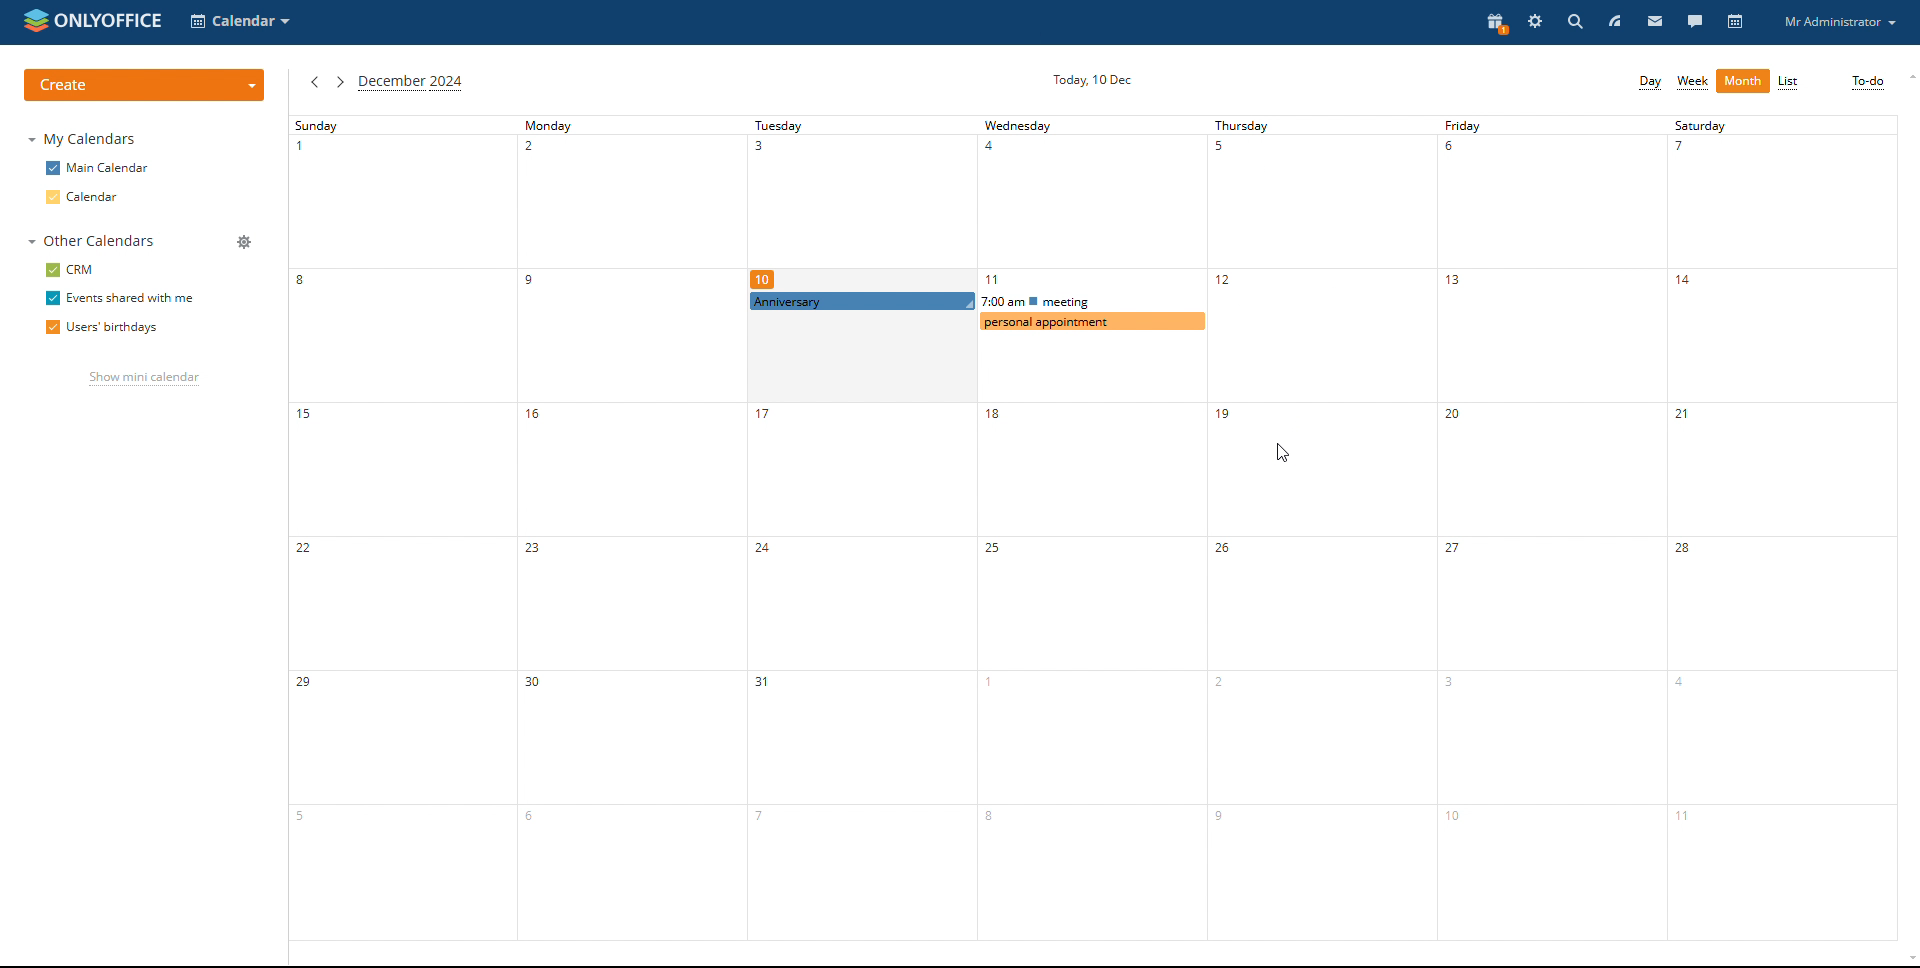 Image resolution: width=1920 pixels, height=968 pixels. I want to click on my calendars, so click(80, 139).